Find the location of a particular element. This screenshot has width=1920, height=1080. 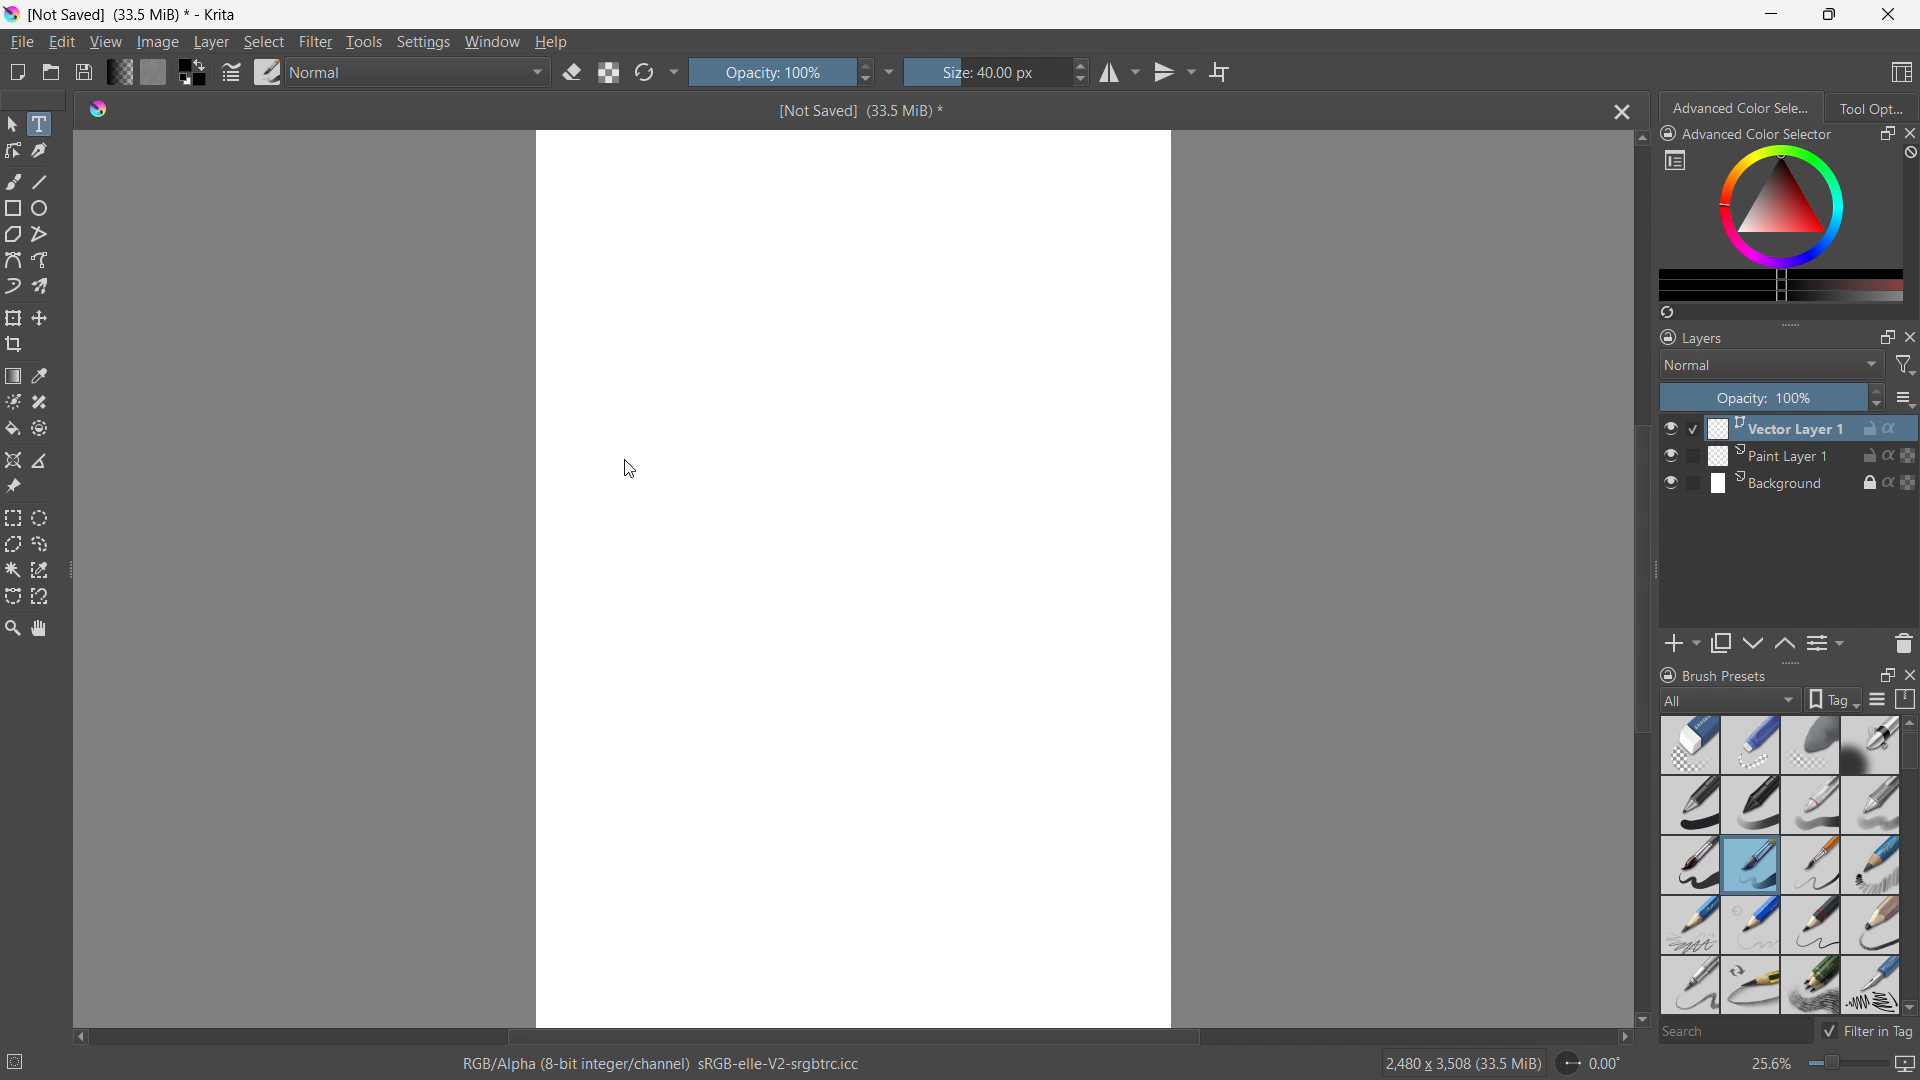

file is located at coordinates (21, 42).